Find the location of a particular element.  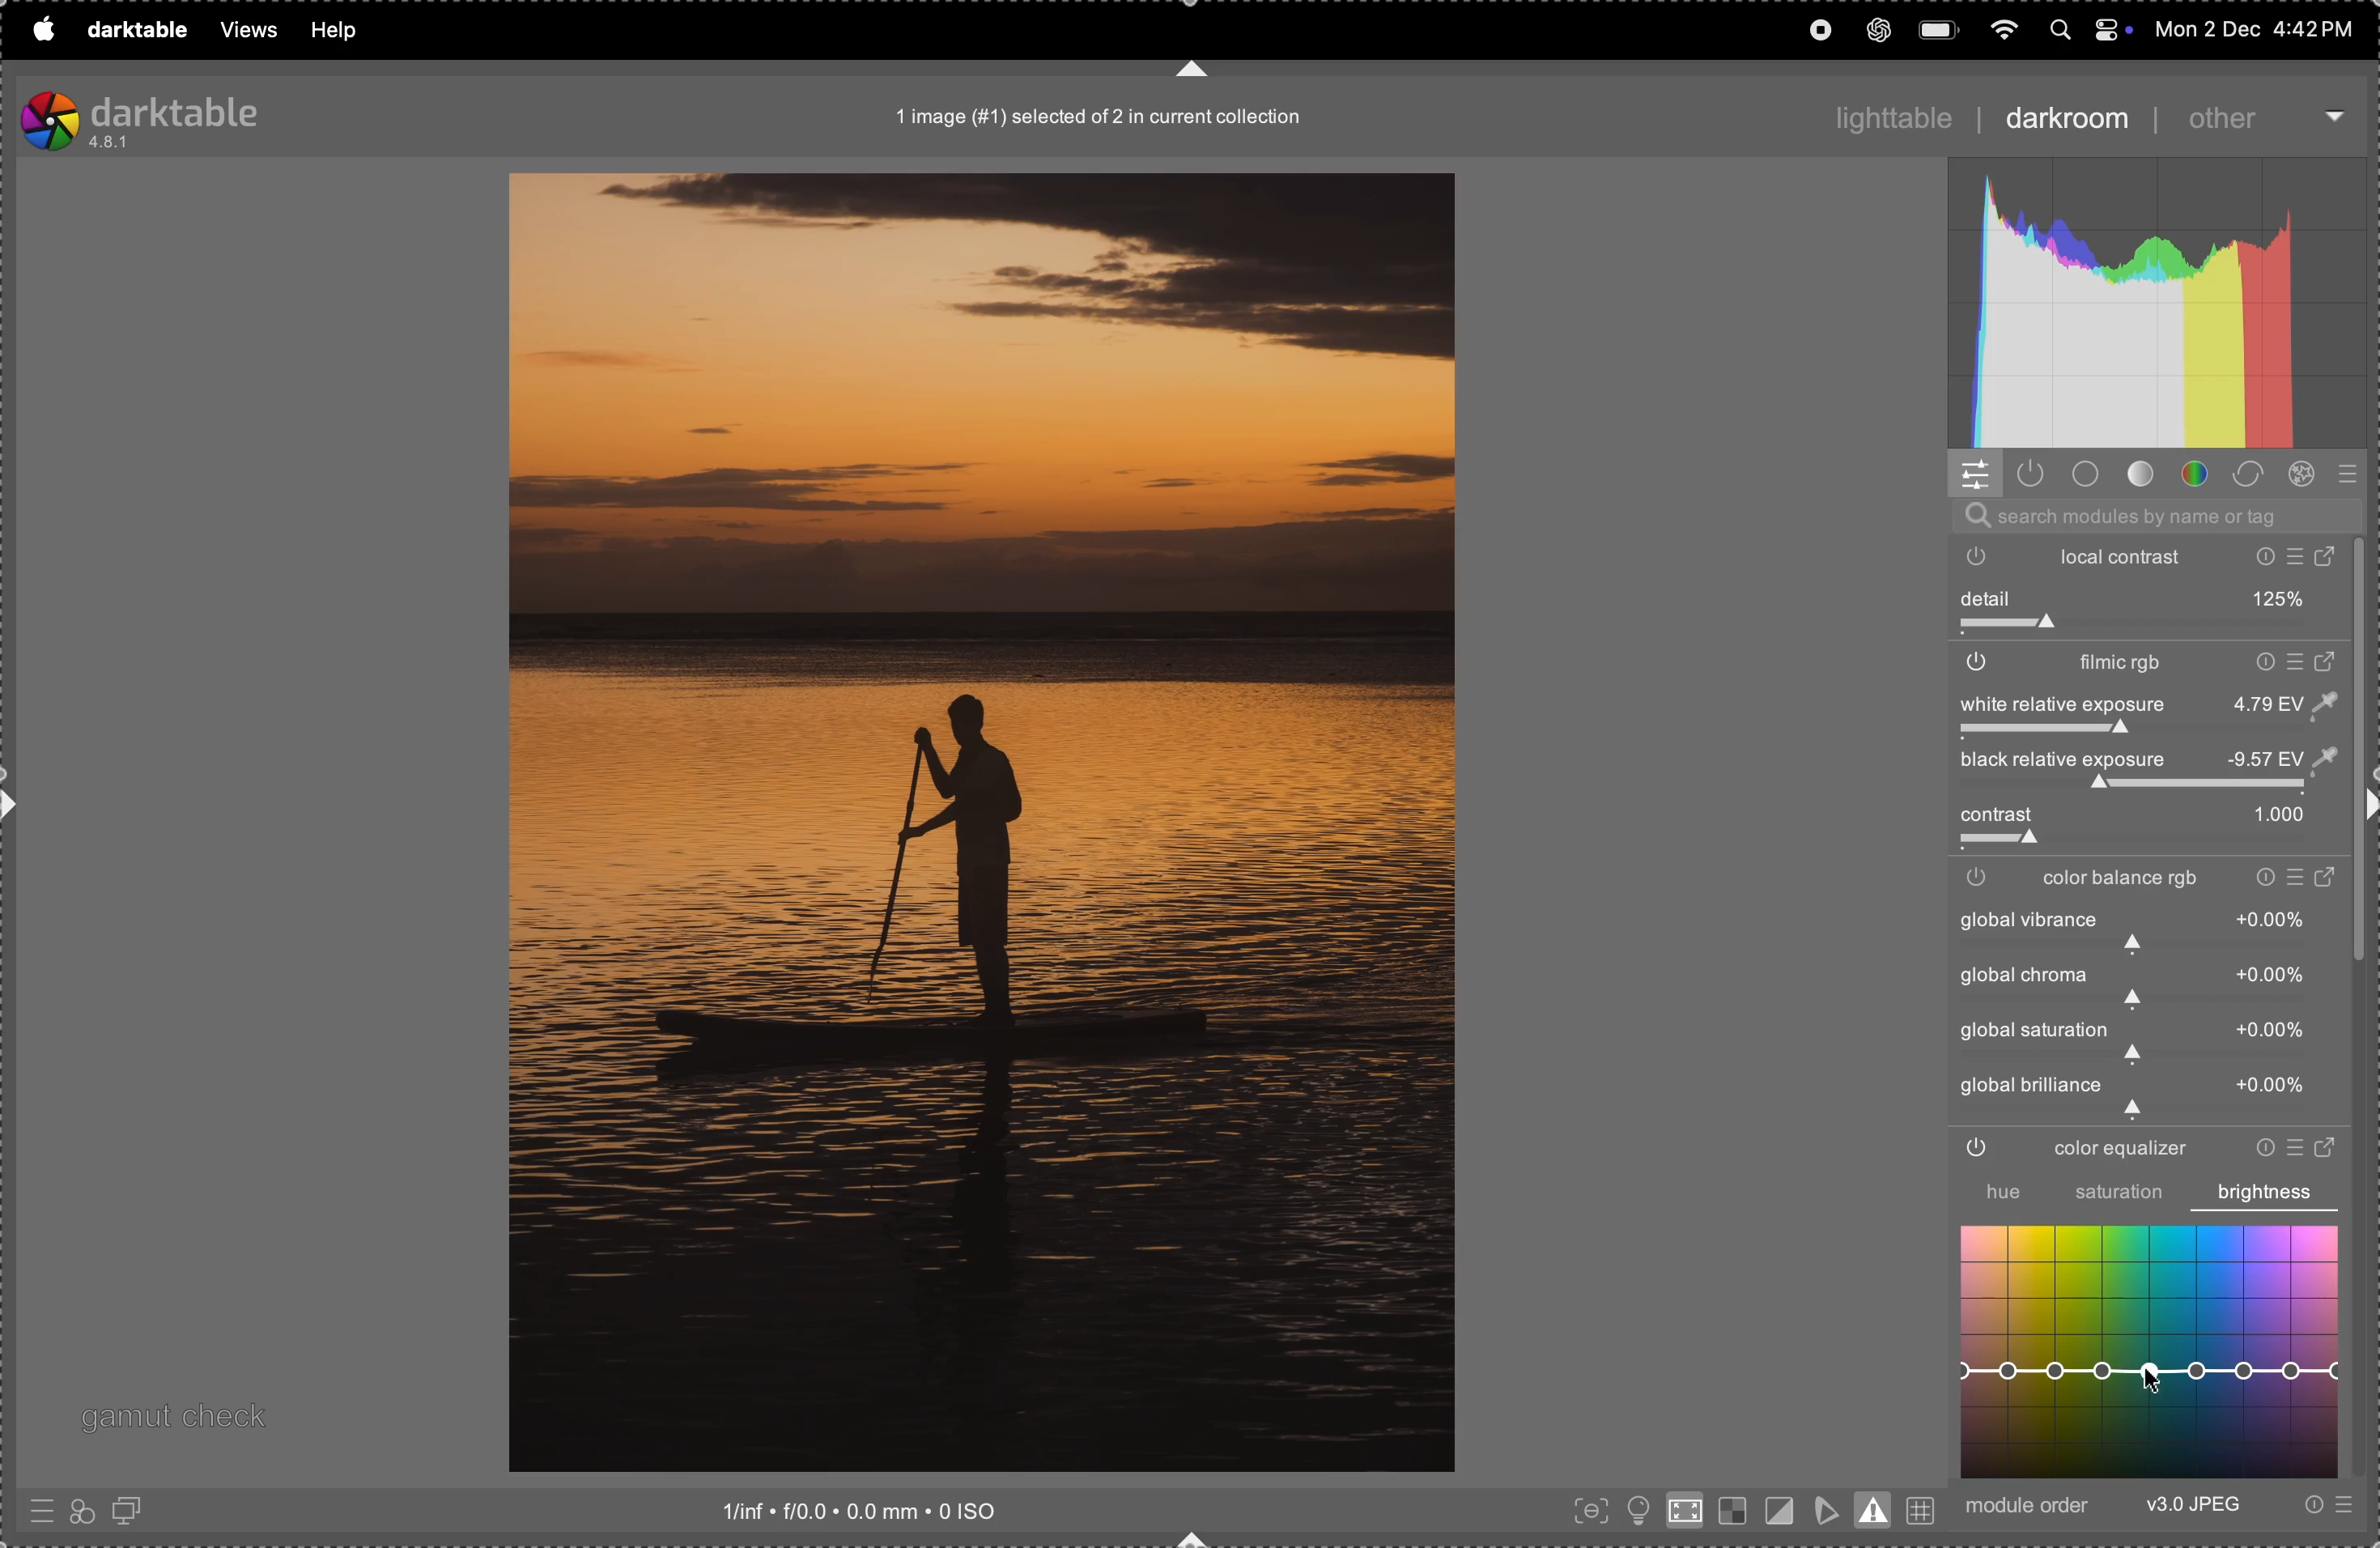

contrast is located at coordinates (2140, 816).